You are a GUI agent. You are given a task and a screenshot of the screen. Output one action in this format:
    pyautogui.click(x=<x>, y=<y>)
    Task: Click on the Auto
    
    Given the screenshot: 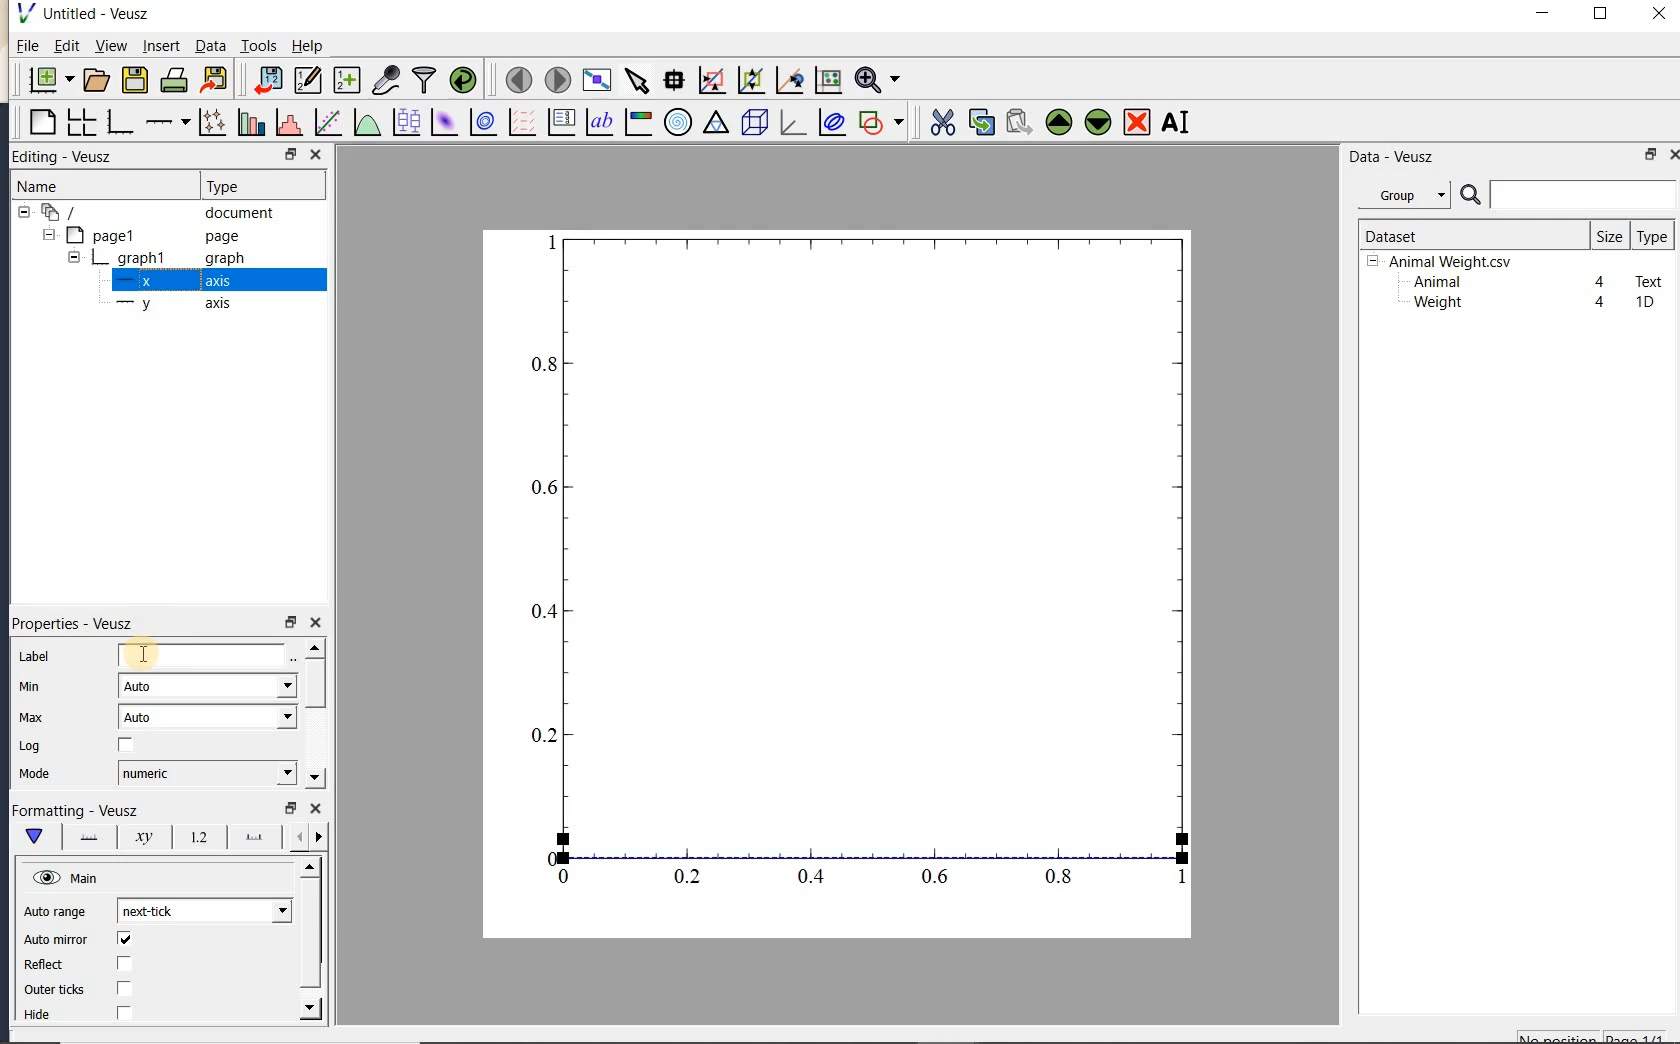 What is the action you would take?
    pyautogui.click(x=207, y=686)
    